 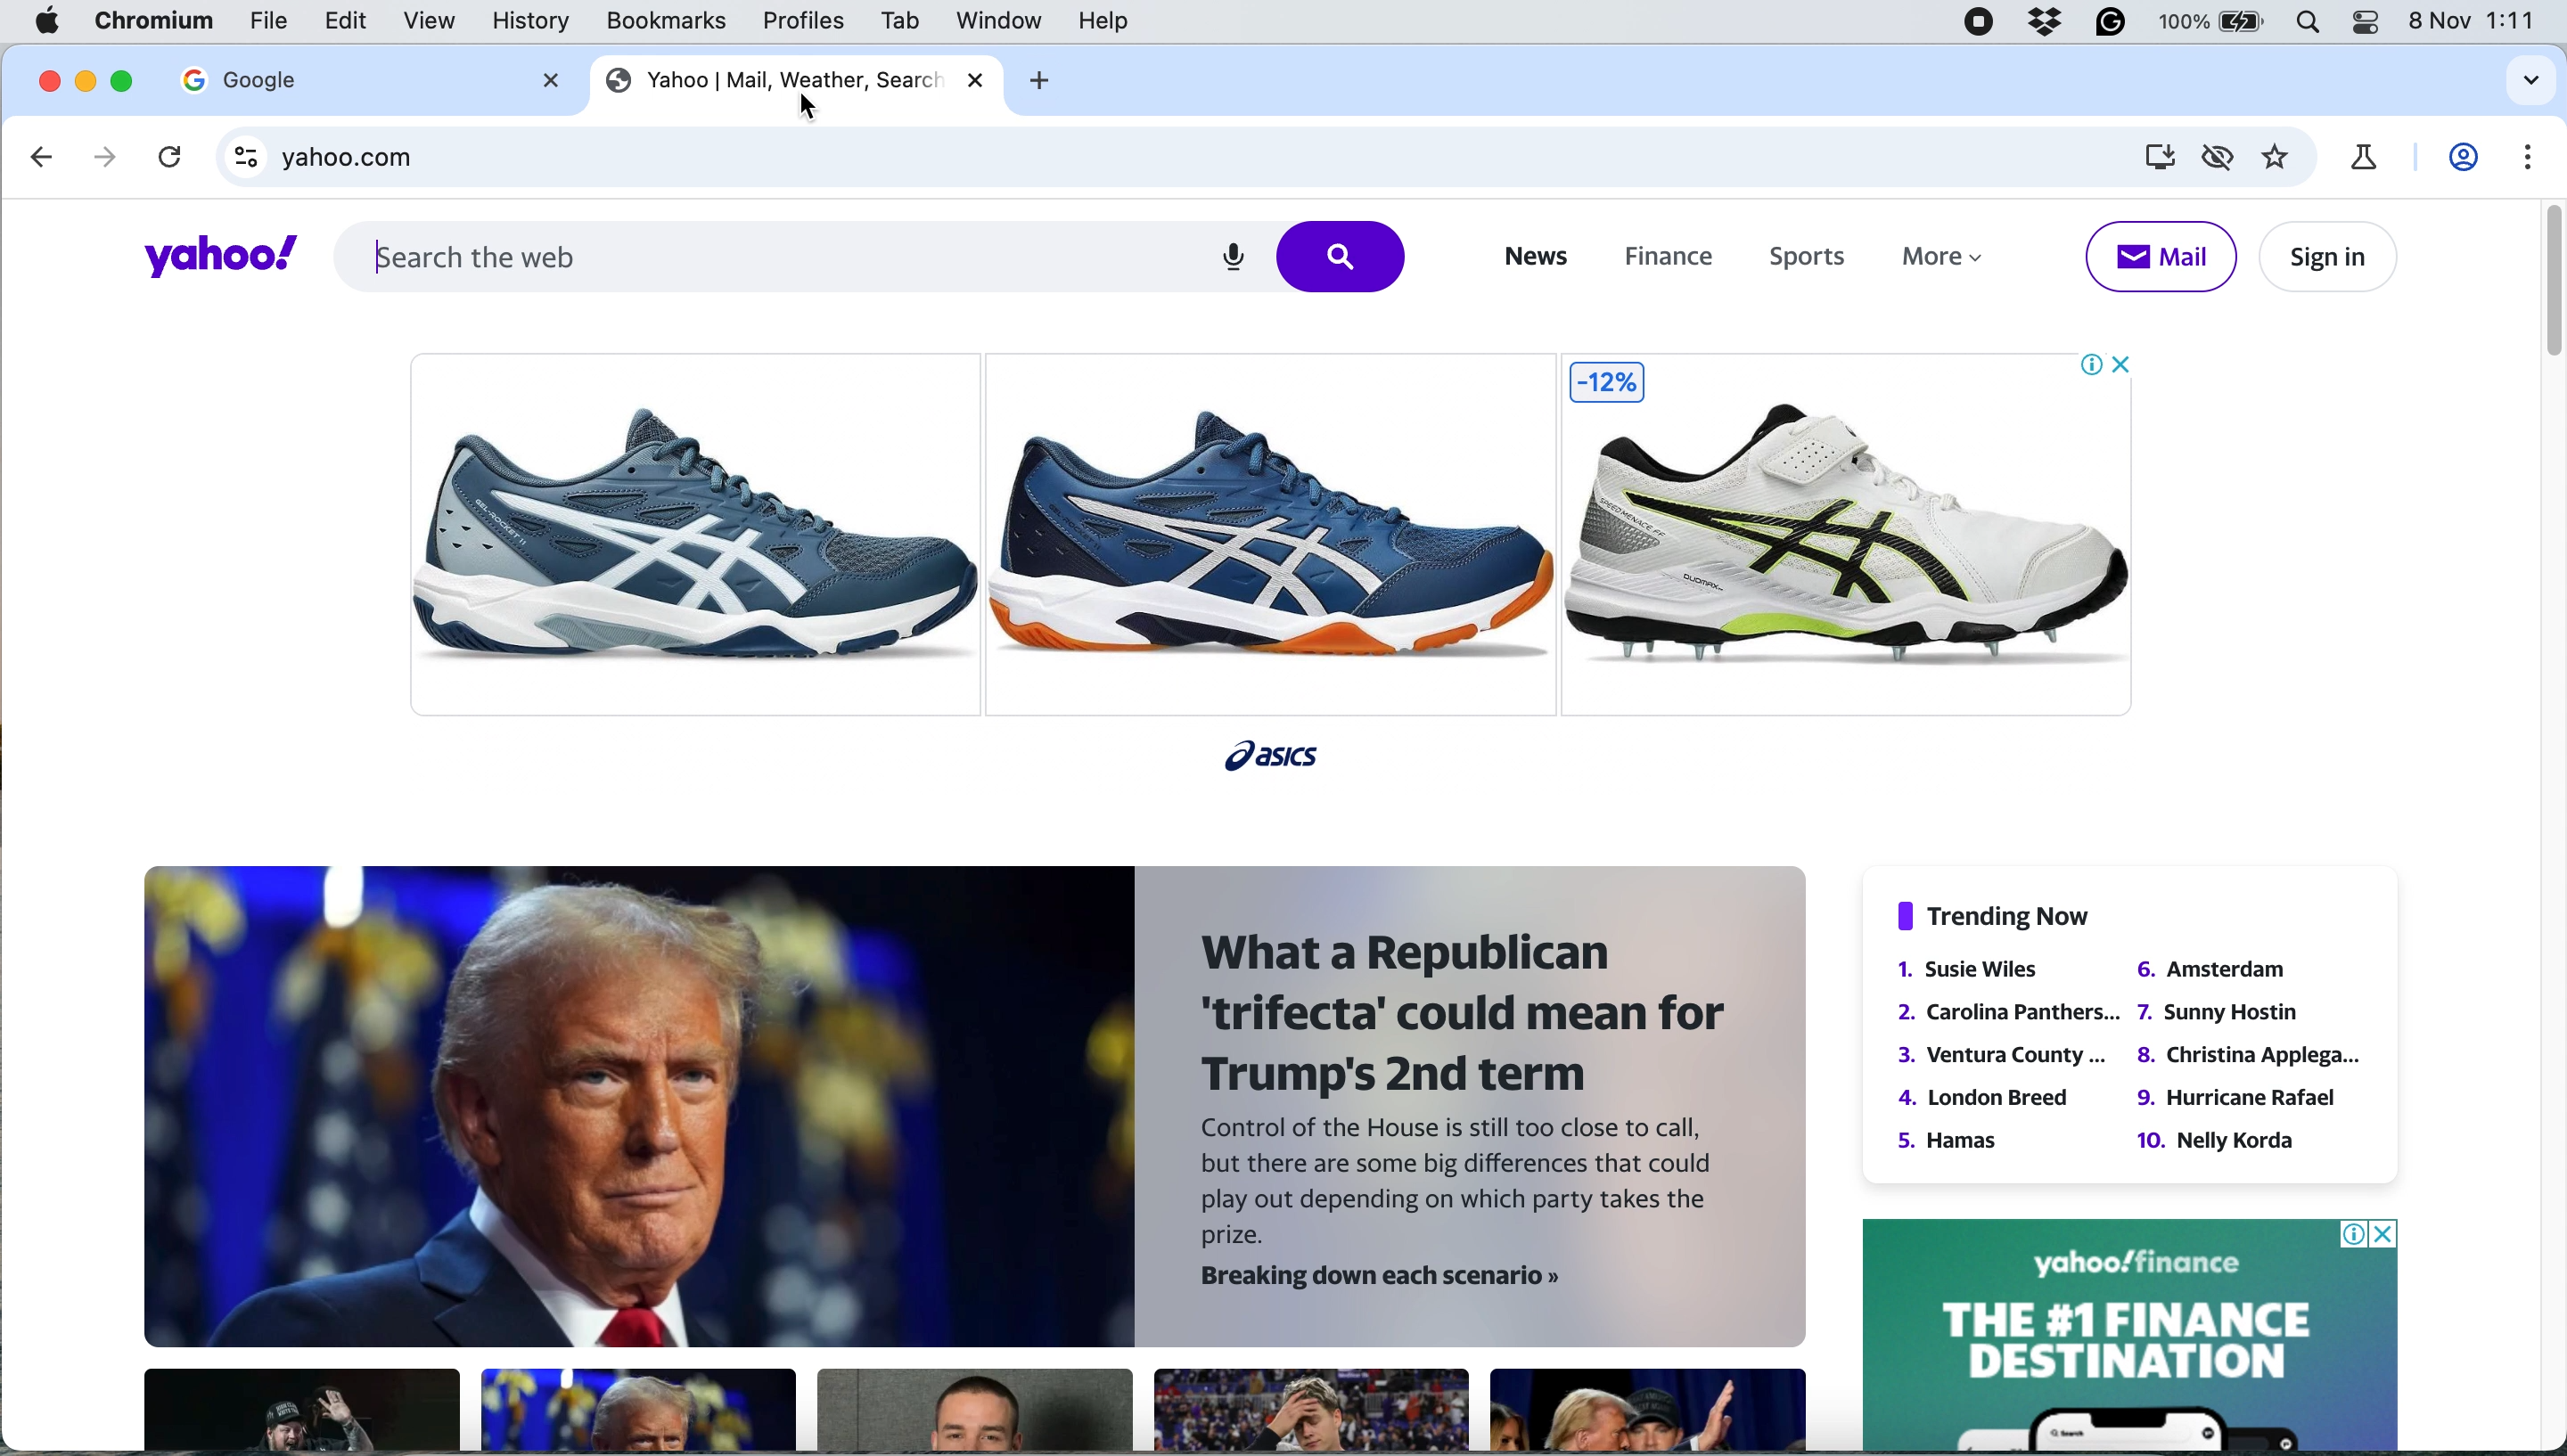 What do you see at coordinates (206, 258) in the screenshot?
I see `yahoo!` at bounding box center [206, 258].